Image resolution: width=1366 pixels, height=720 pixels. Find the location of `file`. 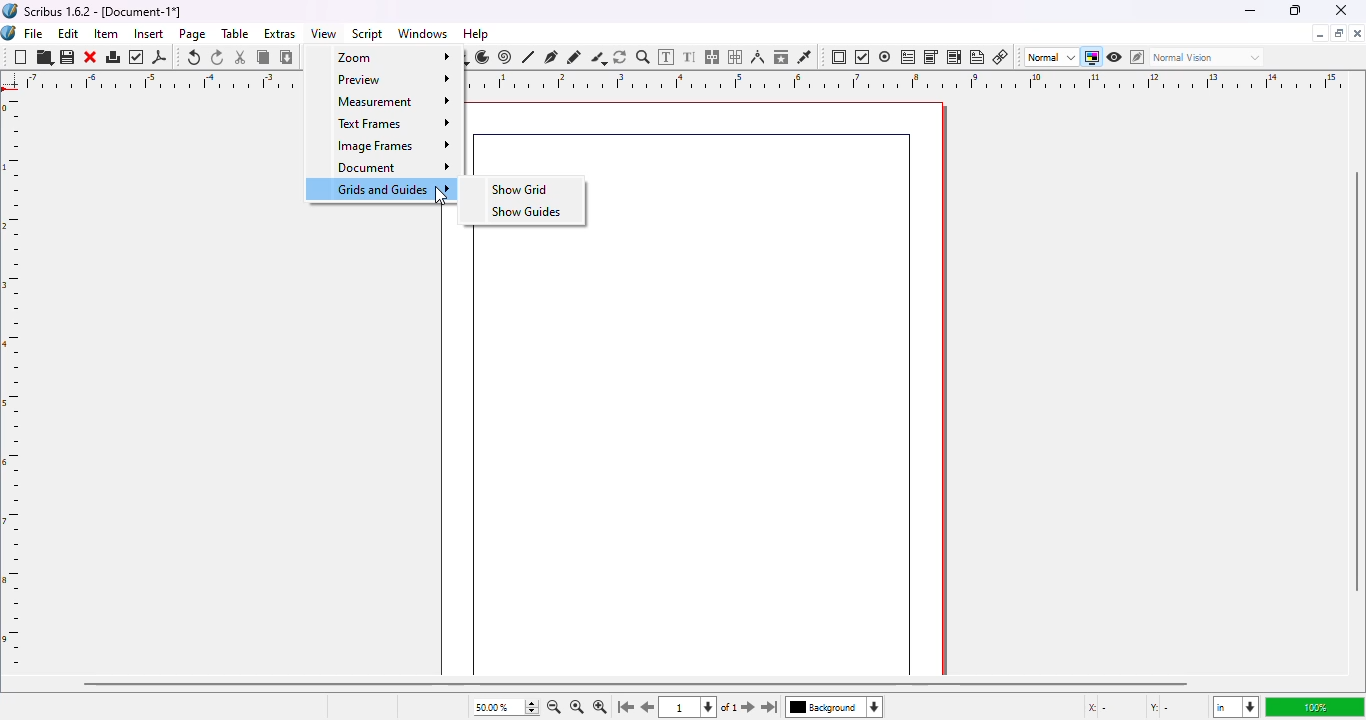

file is located at coordinates (34, 33).